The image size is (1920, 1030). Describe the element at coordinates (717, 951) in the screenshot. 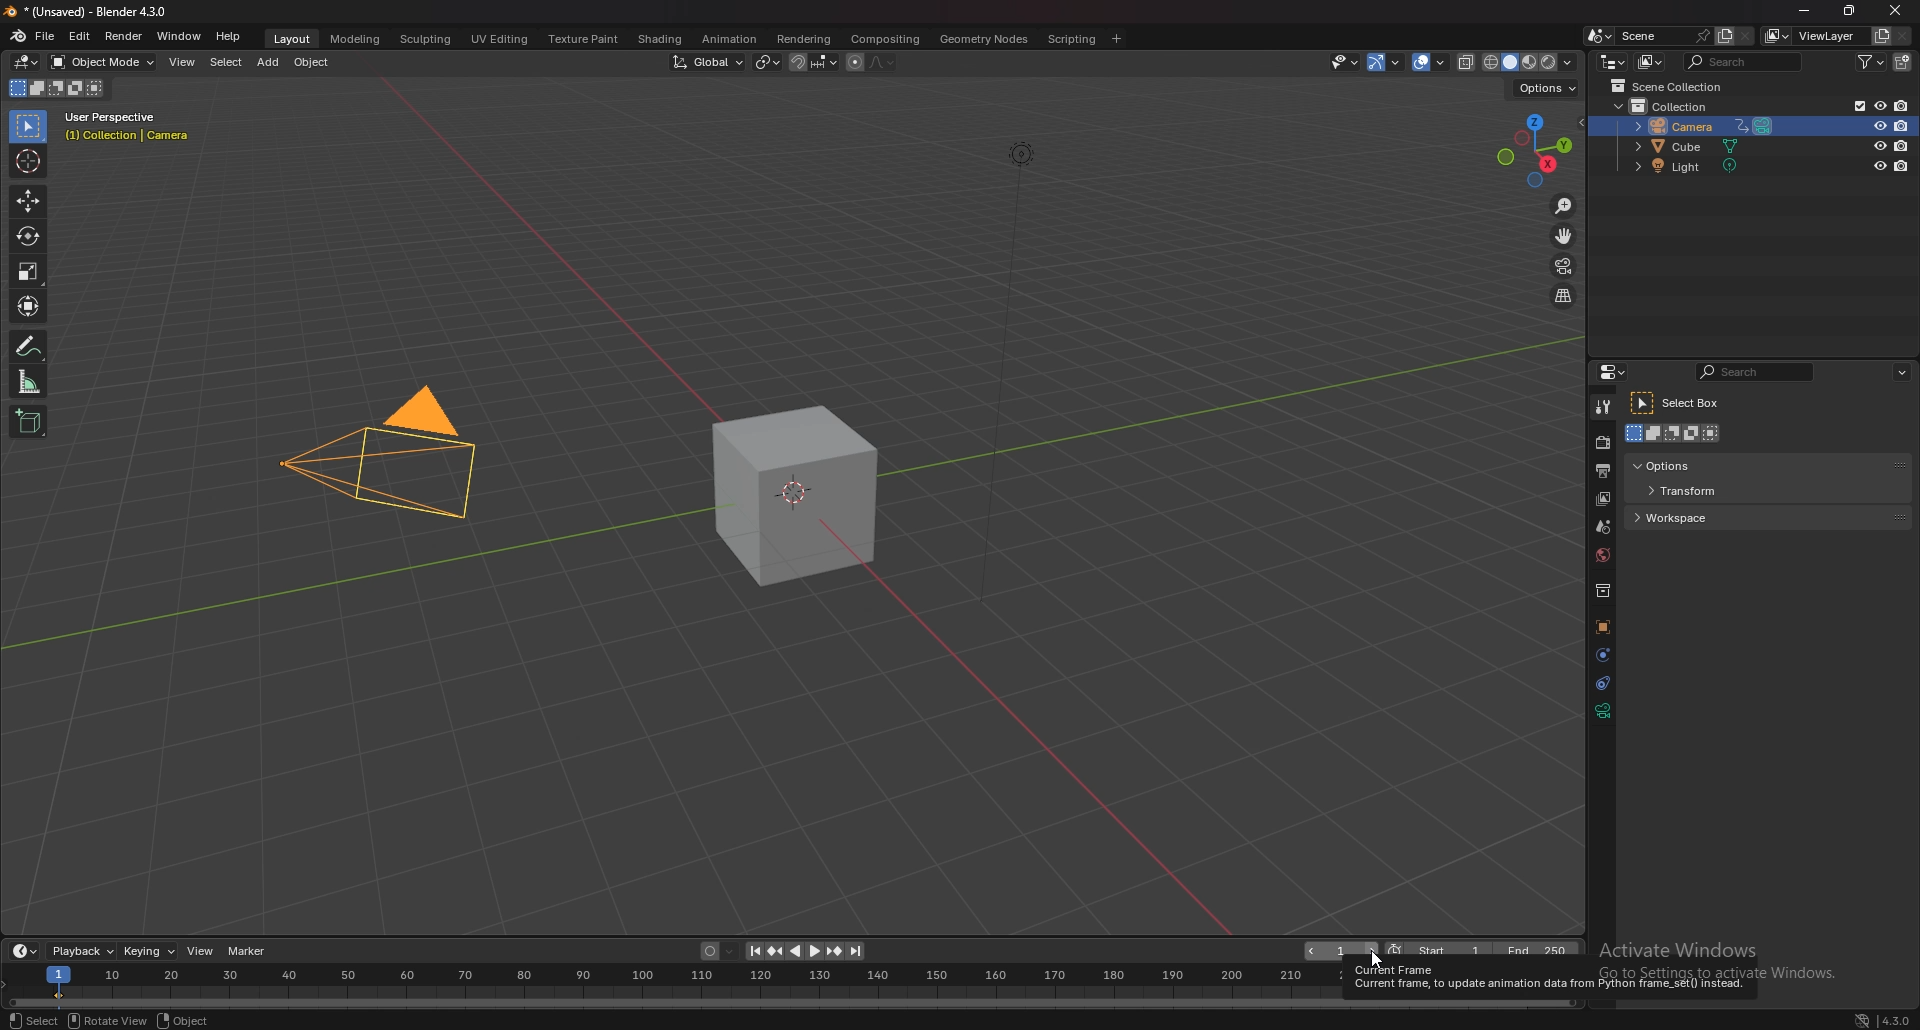

I see `auto keying` at that location.